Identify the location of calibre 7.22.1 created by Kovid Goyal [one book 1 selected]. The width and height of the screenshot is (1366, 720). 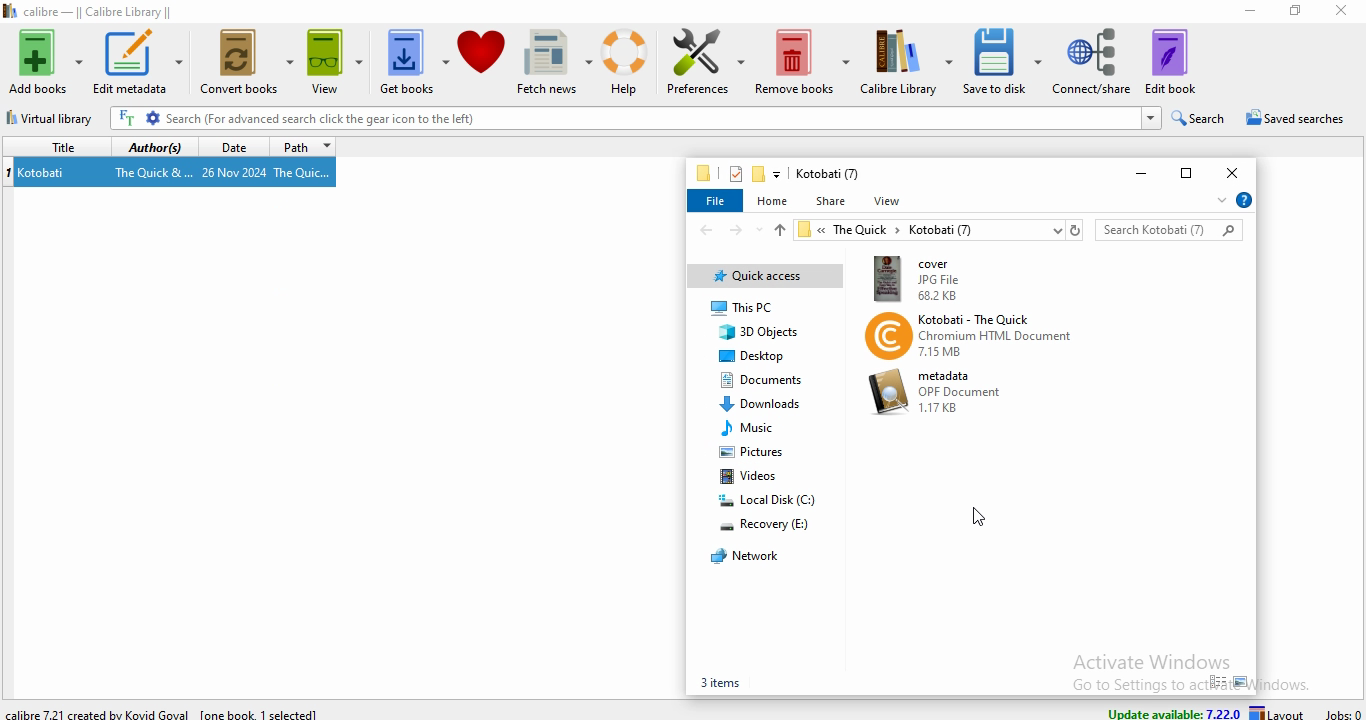
(167, 712).